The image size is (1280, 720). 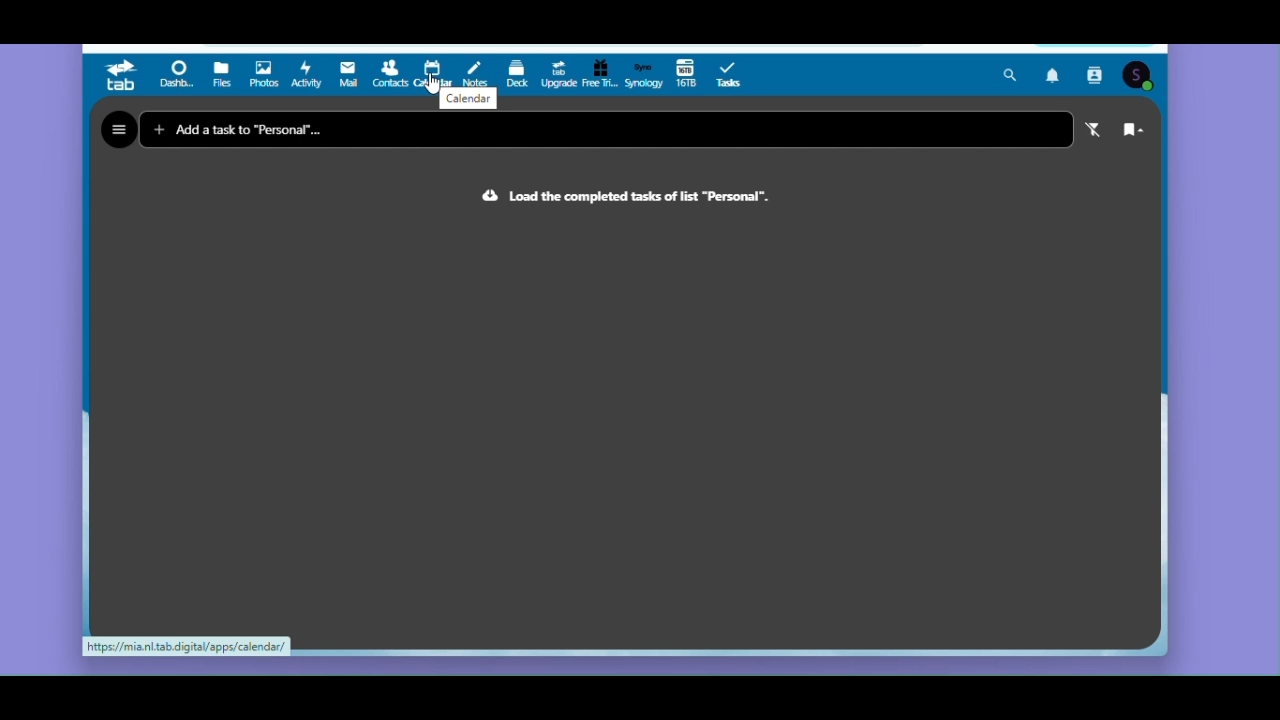 What do you see at coordinates (389, 76) in the screenshot?
I see `Contacts` at bounding box center [389, 76].